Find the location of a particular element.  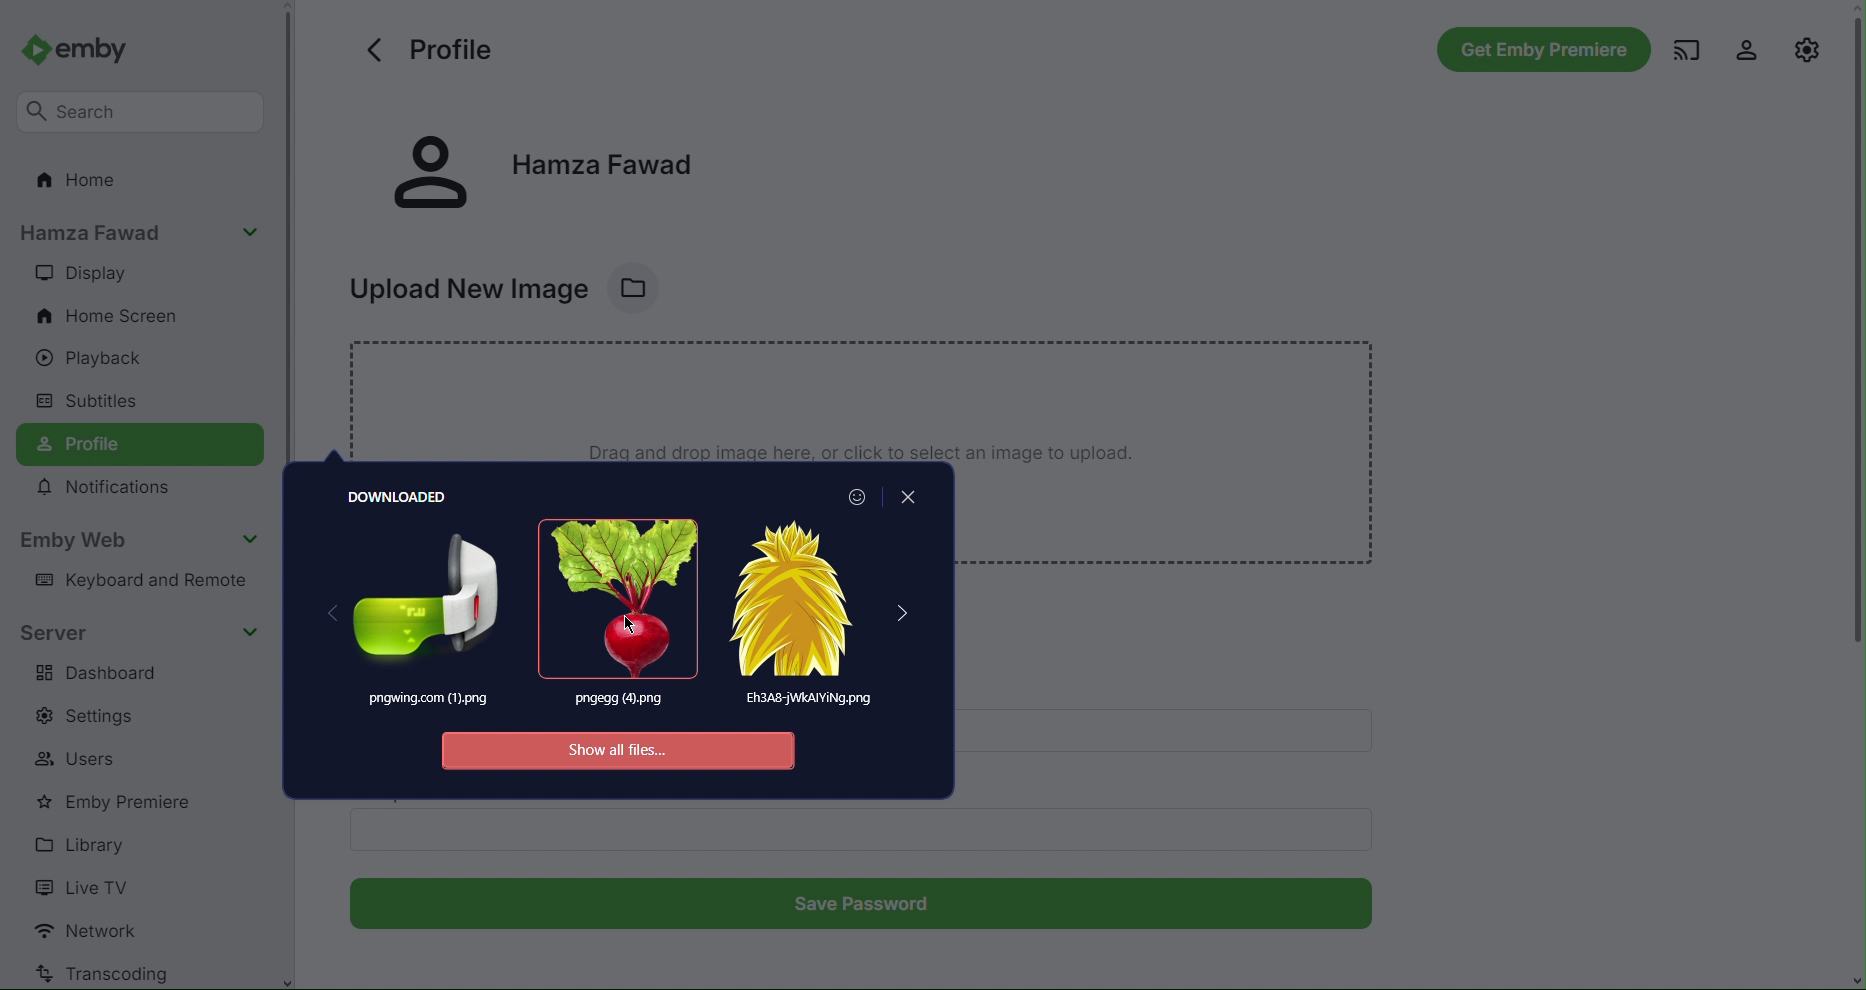

Home Screen is located at coordinates (111, 318).